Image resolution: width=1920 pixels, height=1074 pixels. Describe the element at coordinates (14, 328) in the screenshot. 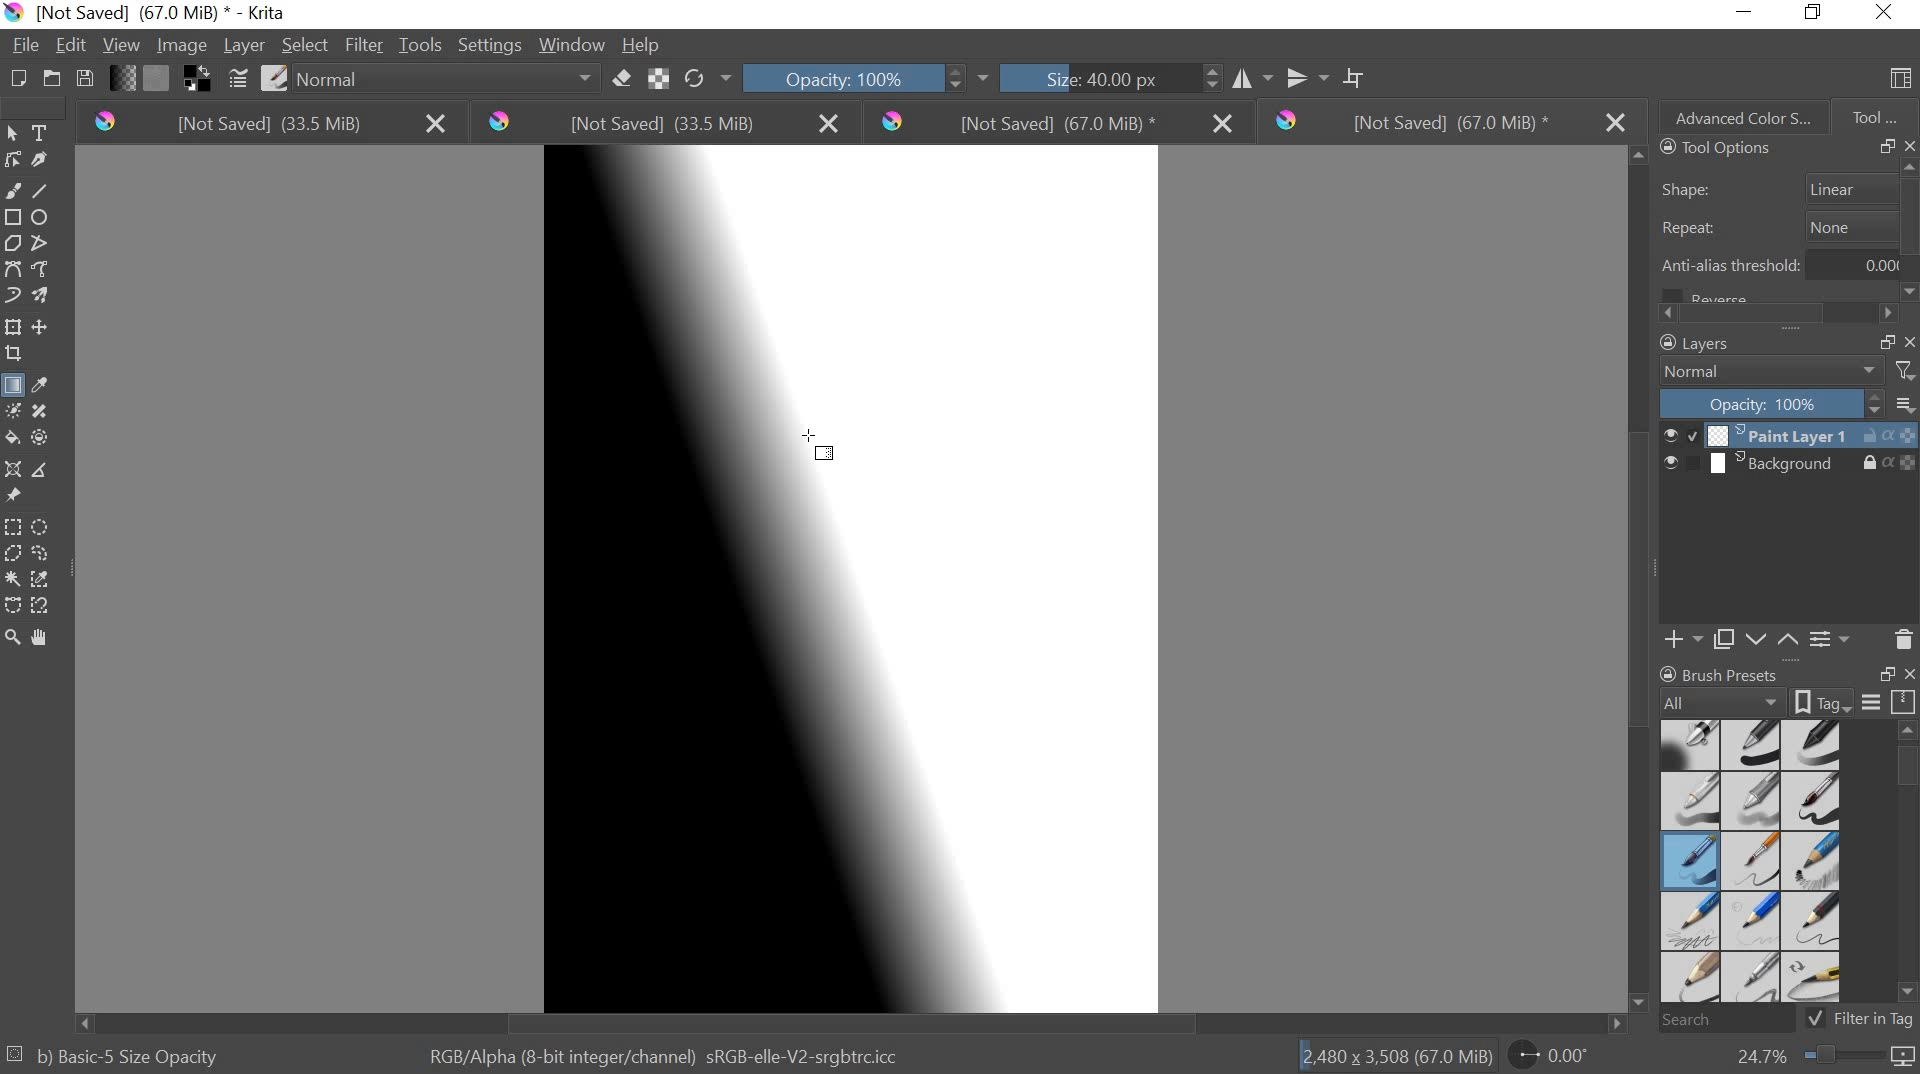

I see `tranform layer` at that location.